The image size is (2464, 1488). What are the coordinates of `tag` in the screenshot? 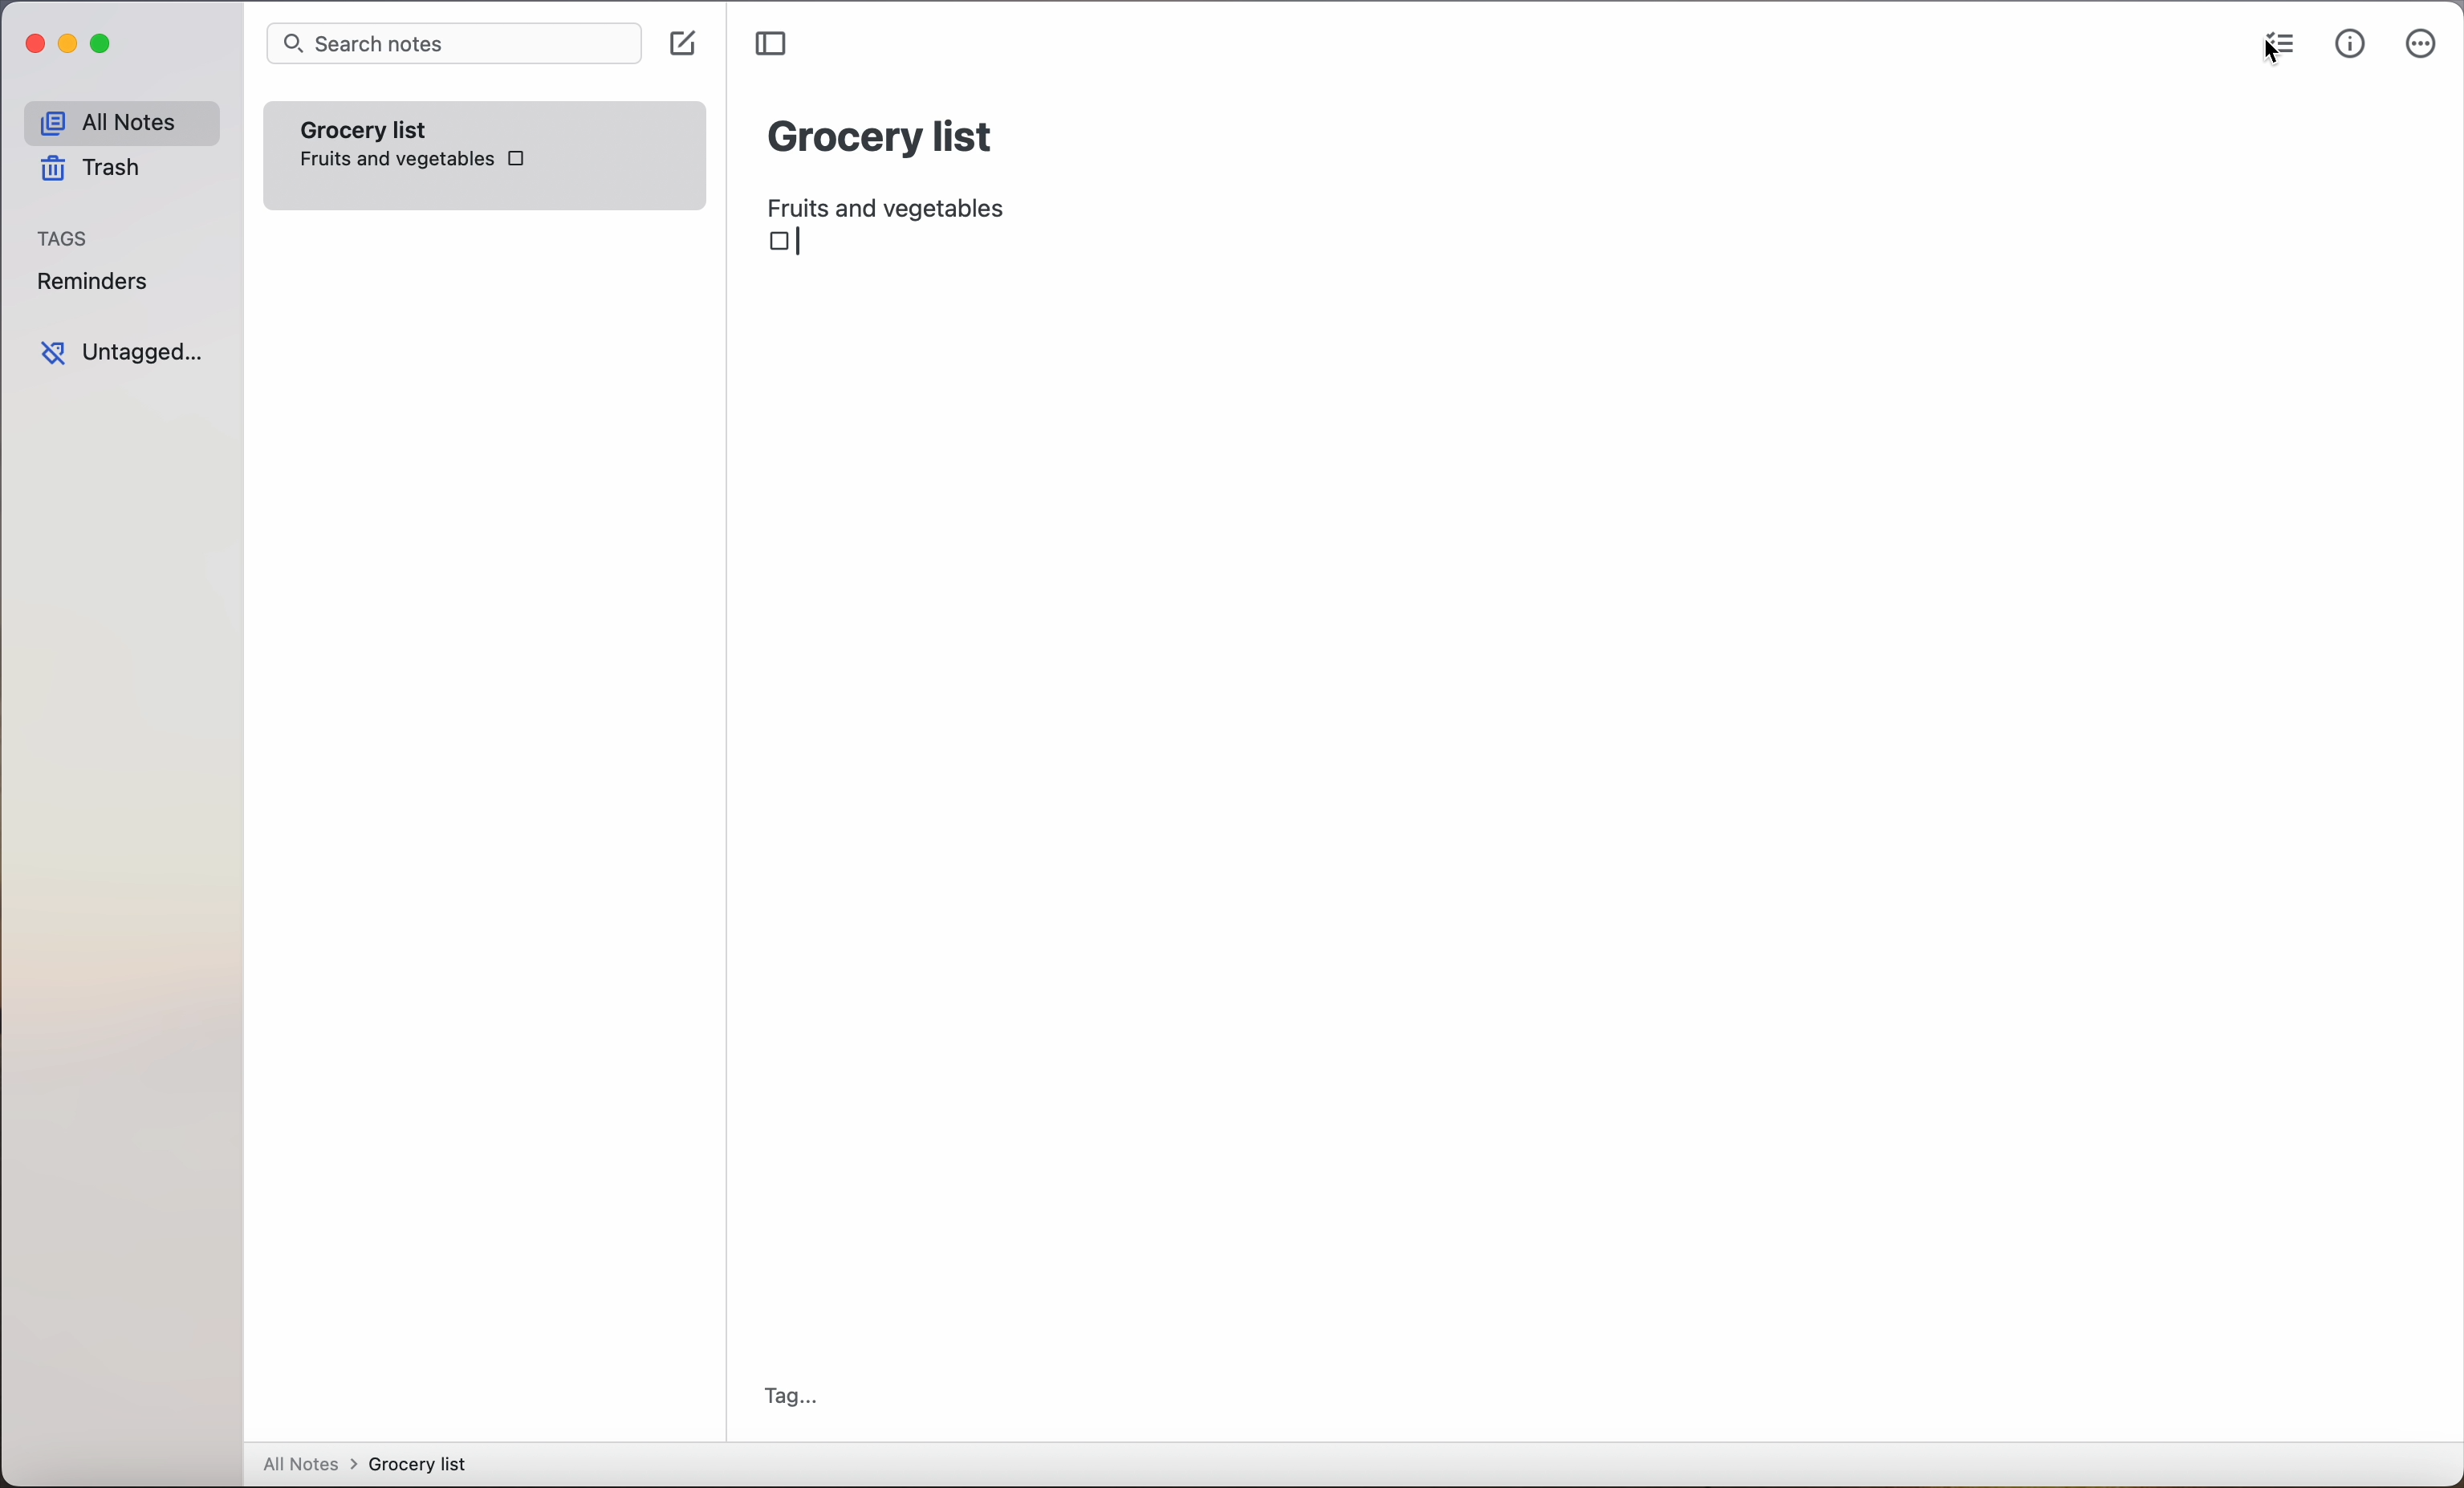 It's located at (791, 1396).